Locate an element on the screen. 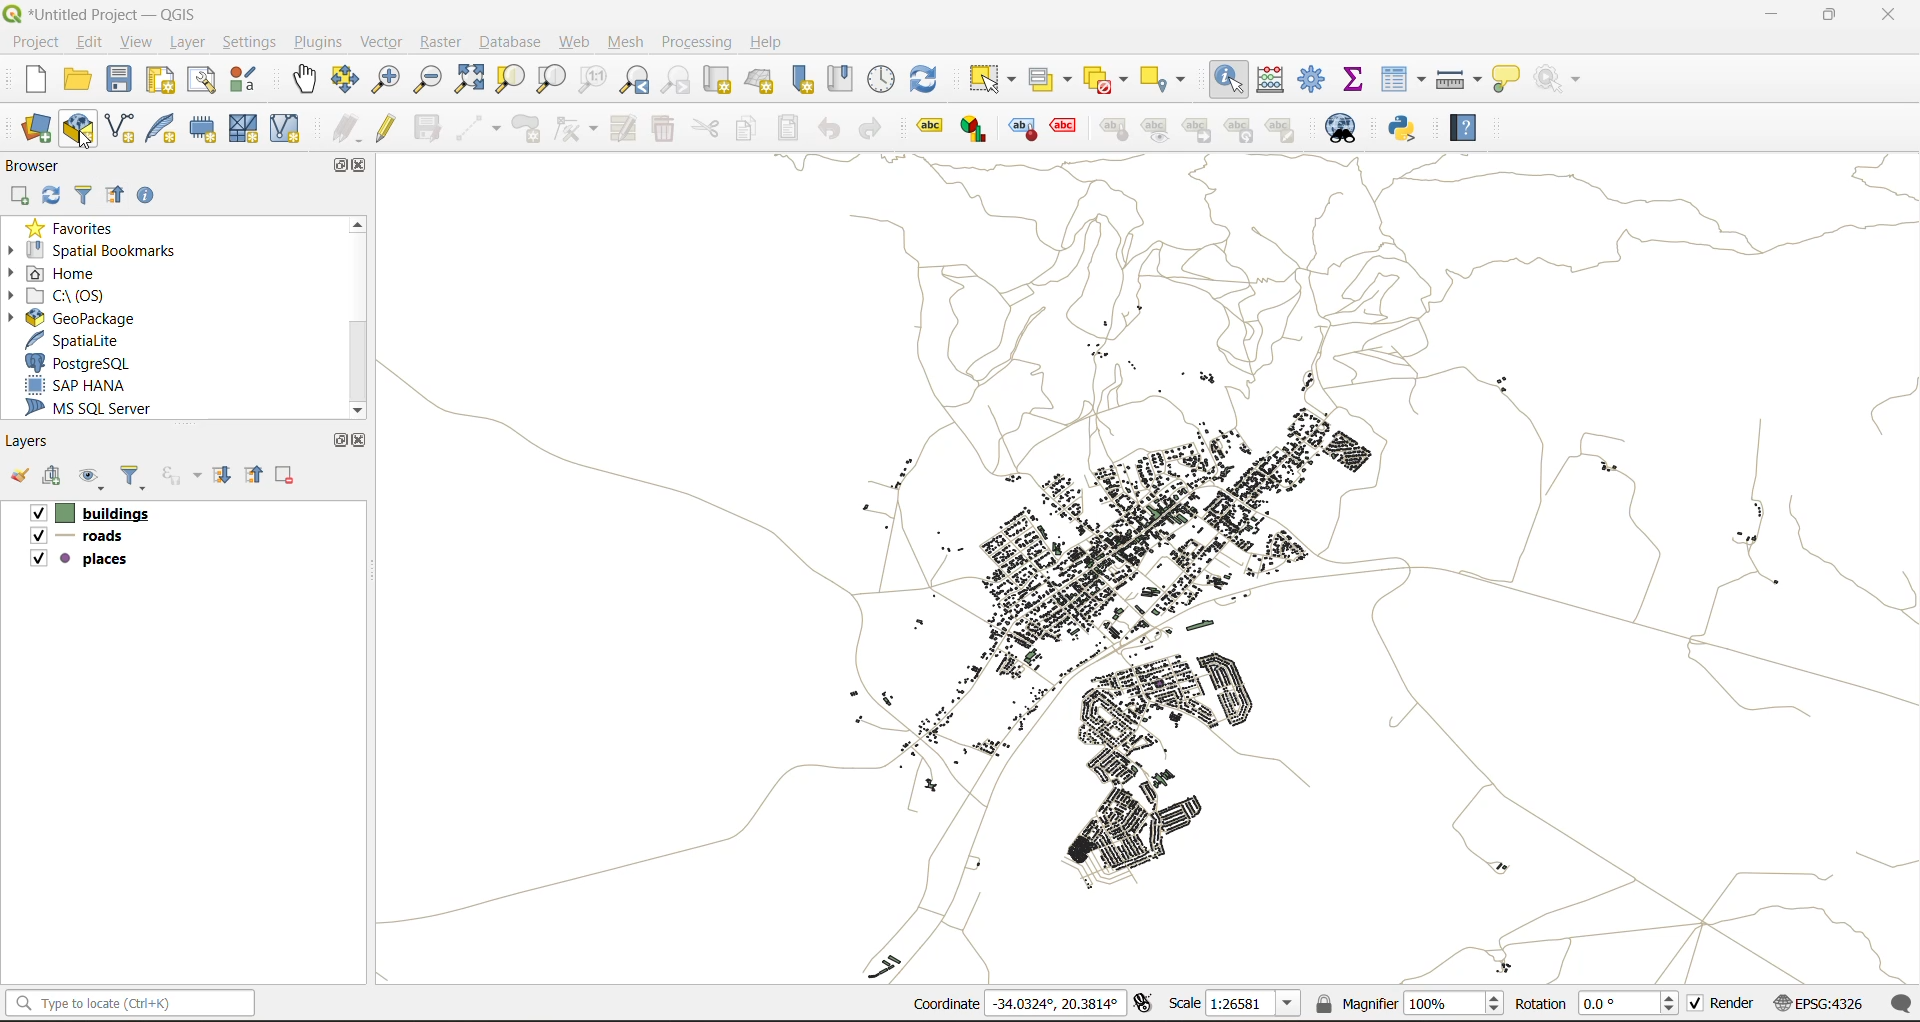 The width and height of the screenshot is (1920, 1022). edits is located at coordinates (347, 129).